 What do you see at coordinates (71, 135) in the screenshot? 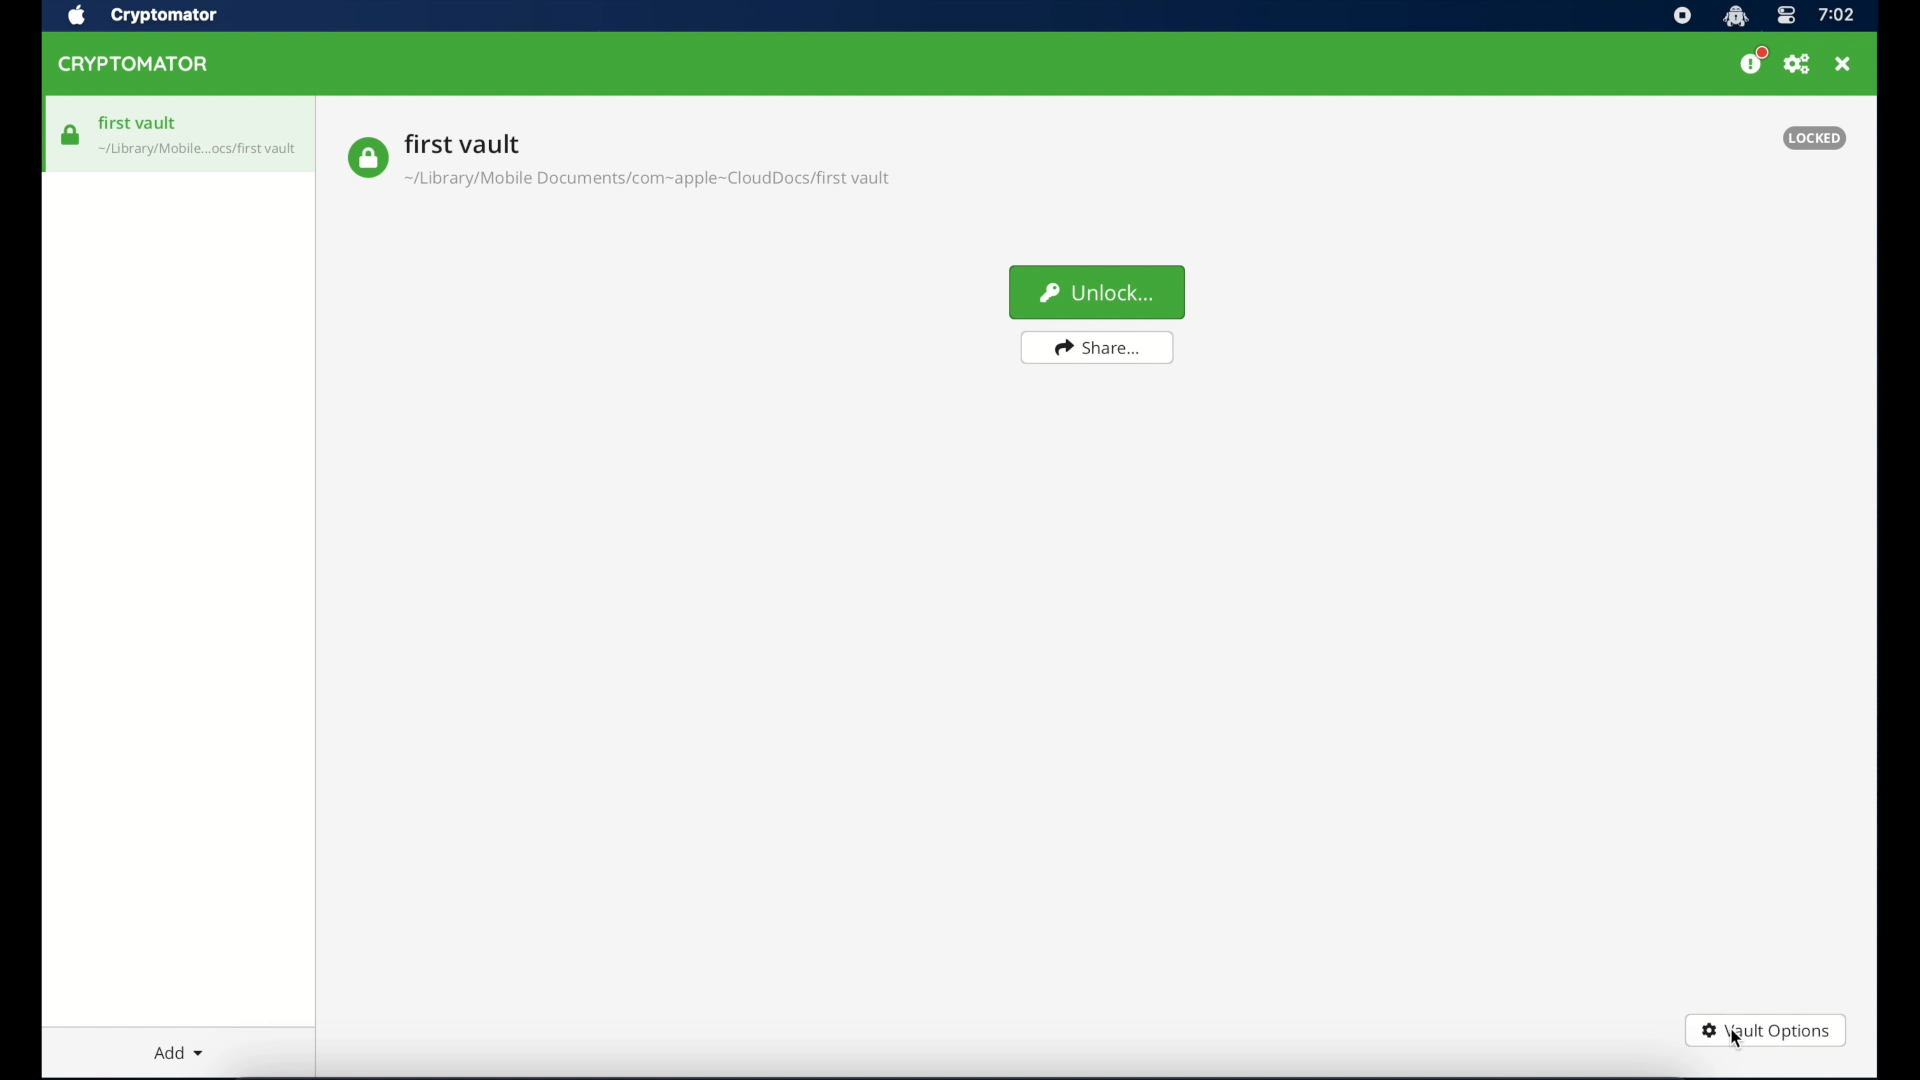
I see `vault icon` at bounding box center [71, 135].